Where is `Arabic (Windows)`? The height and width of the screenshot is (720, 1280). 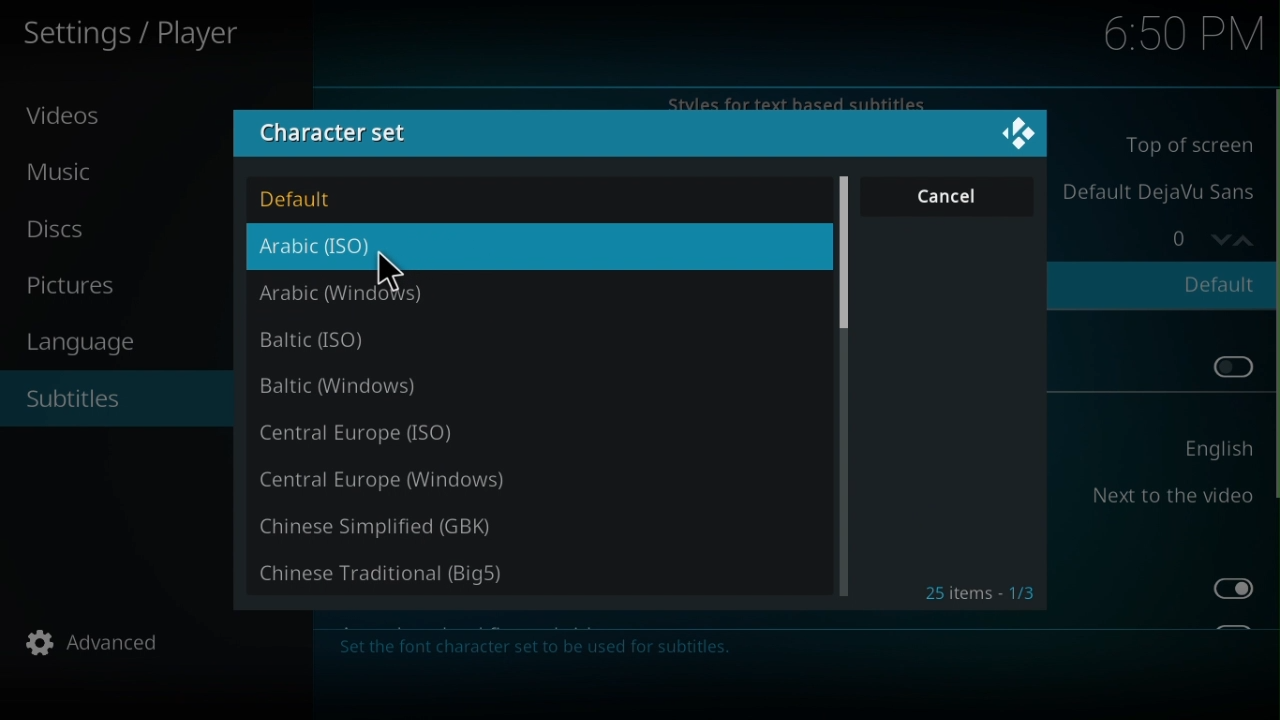
Arabic (Windows) is located at coordinates (338, 293).